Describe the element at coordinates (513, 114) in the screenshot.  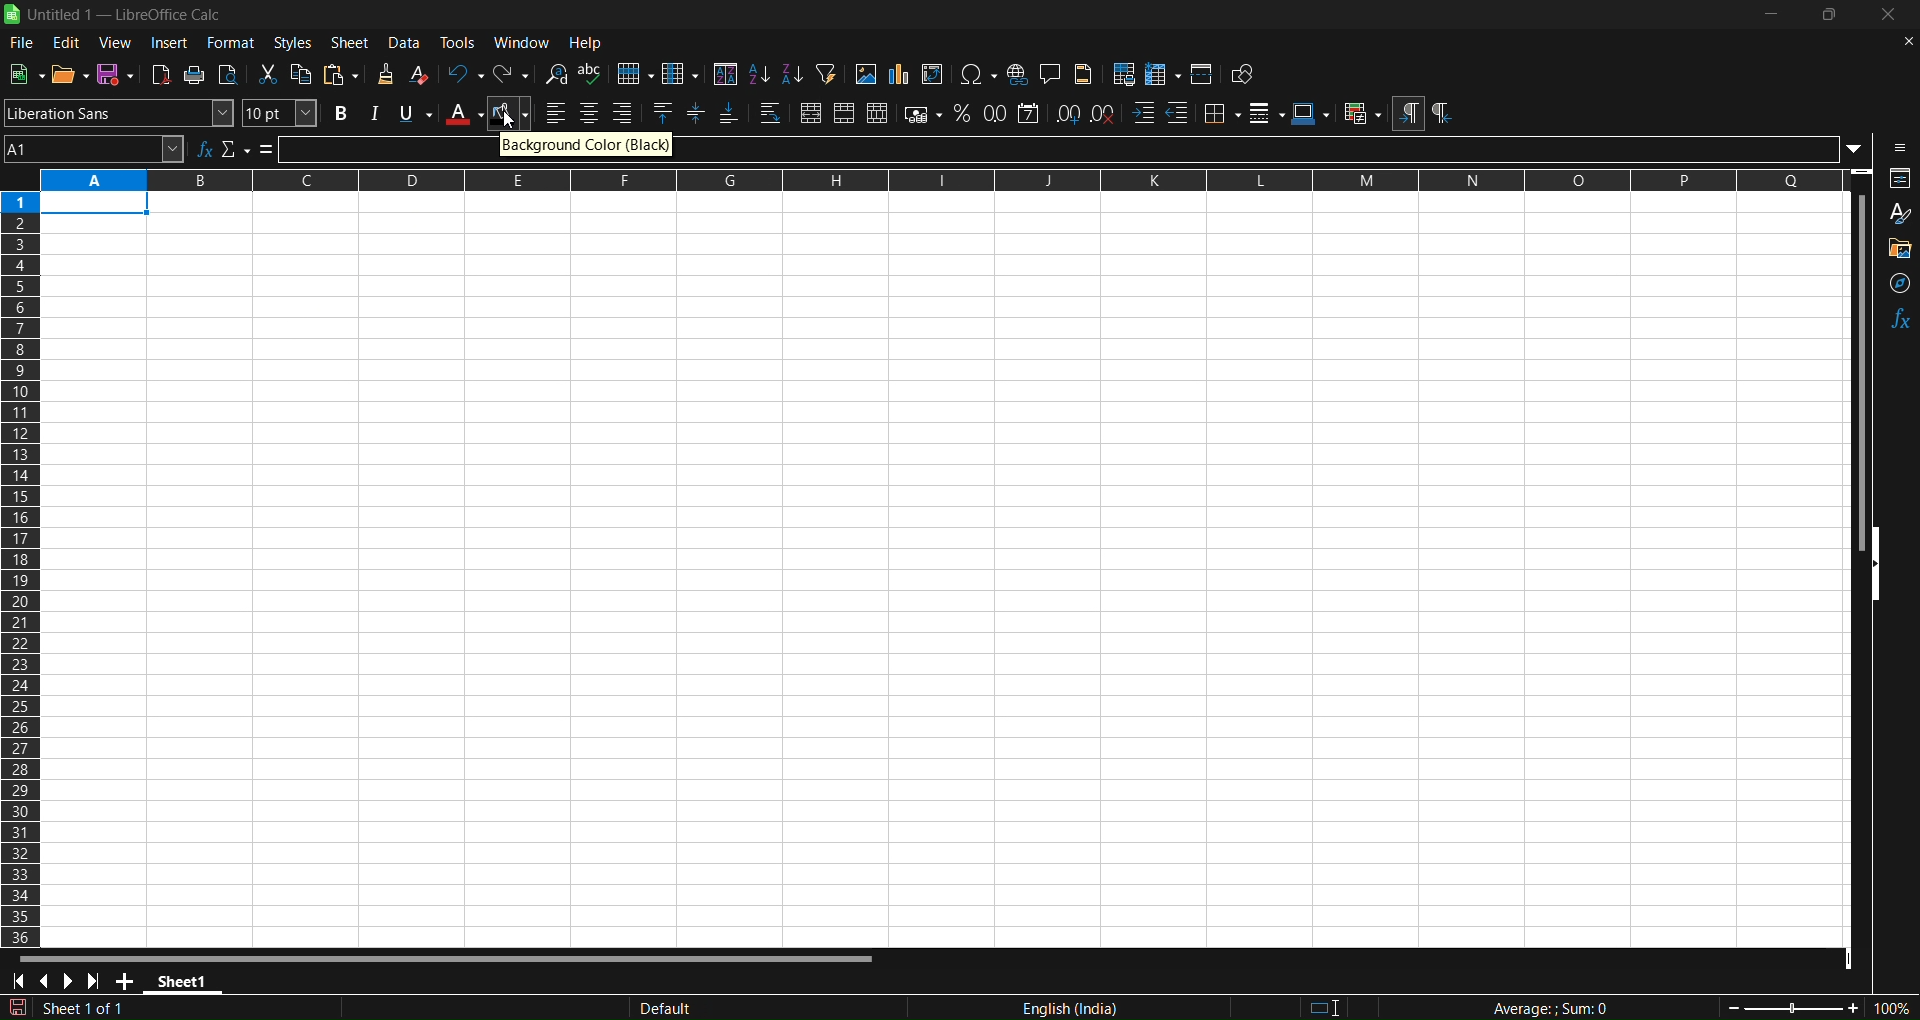
I see `background color black` at that location.